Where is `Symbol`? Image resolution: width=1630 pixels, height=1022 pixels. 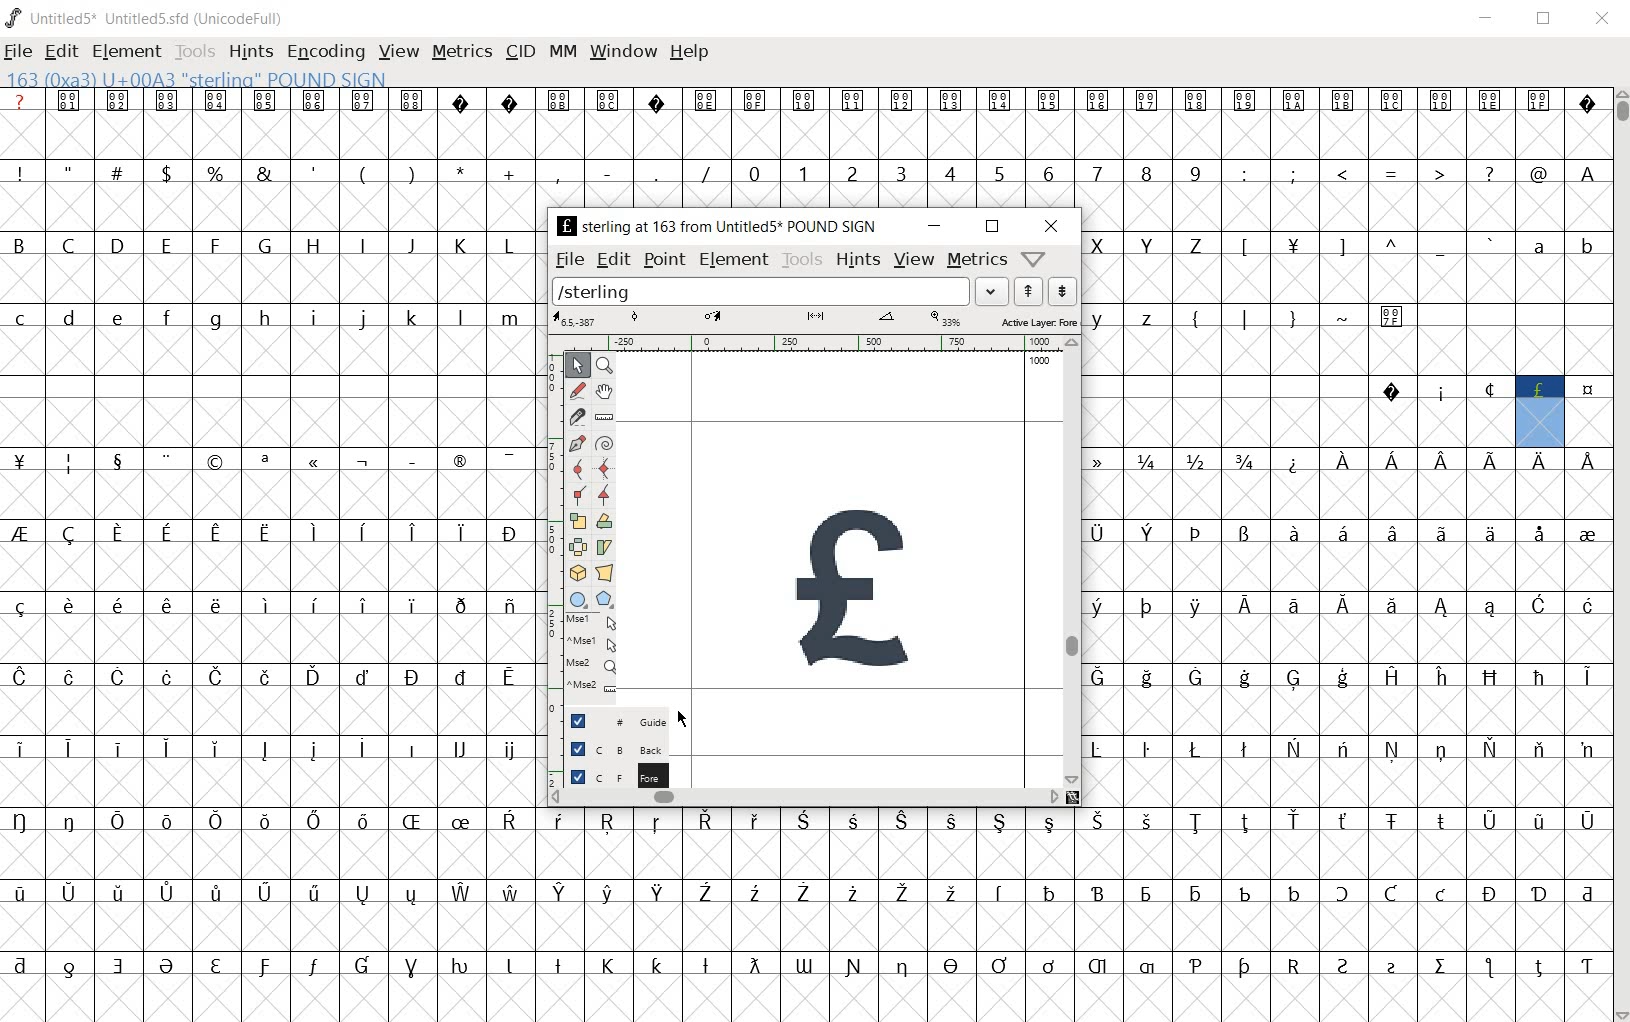 Symbol is located at coordinates (1392, 391).